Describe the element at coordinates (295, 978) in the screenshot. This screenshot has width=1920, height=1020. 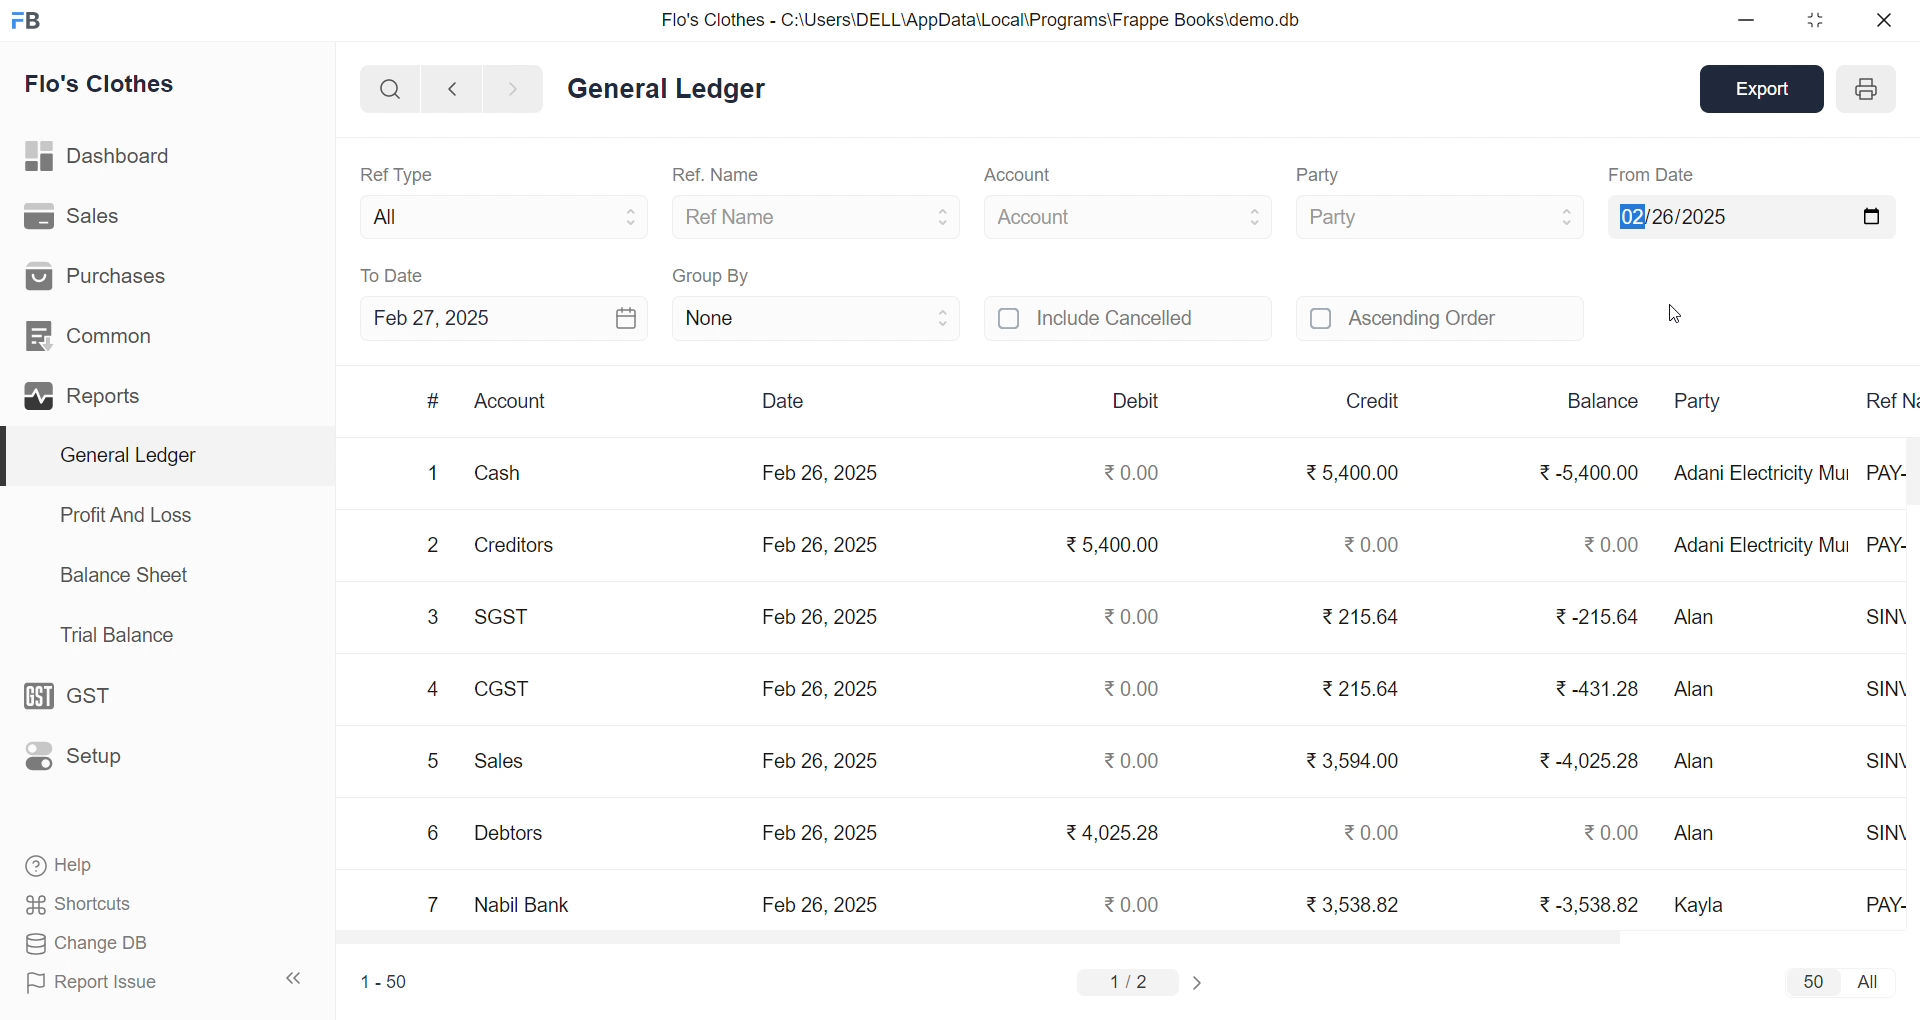
I see `COLLAPSE SIDE BAR` at that location.